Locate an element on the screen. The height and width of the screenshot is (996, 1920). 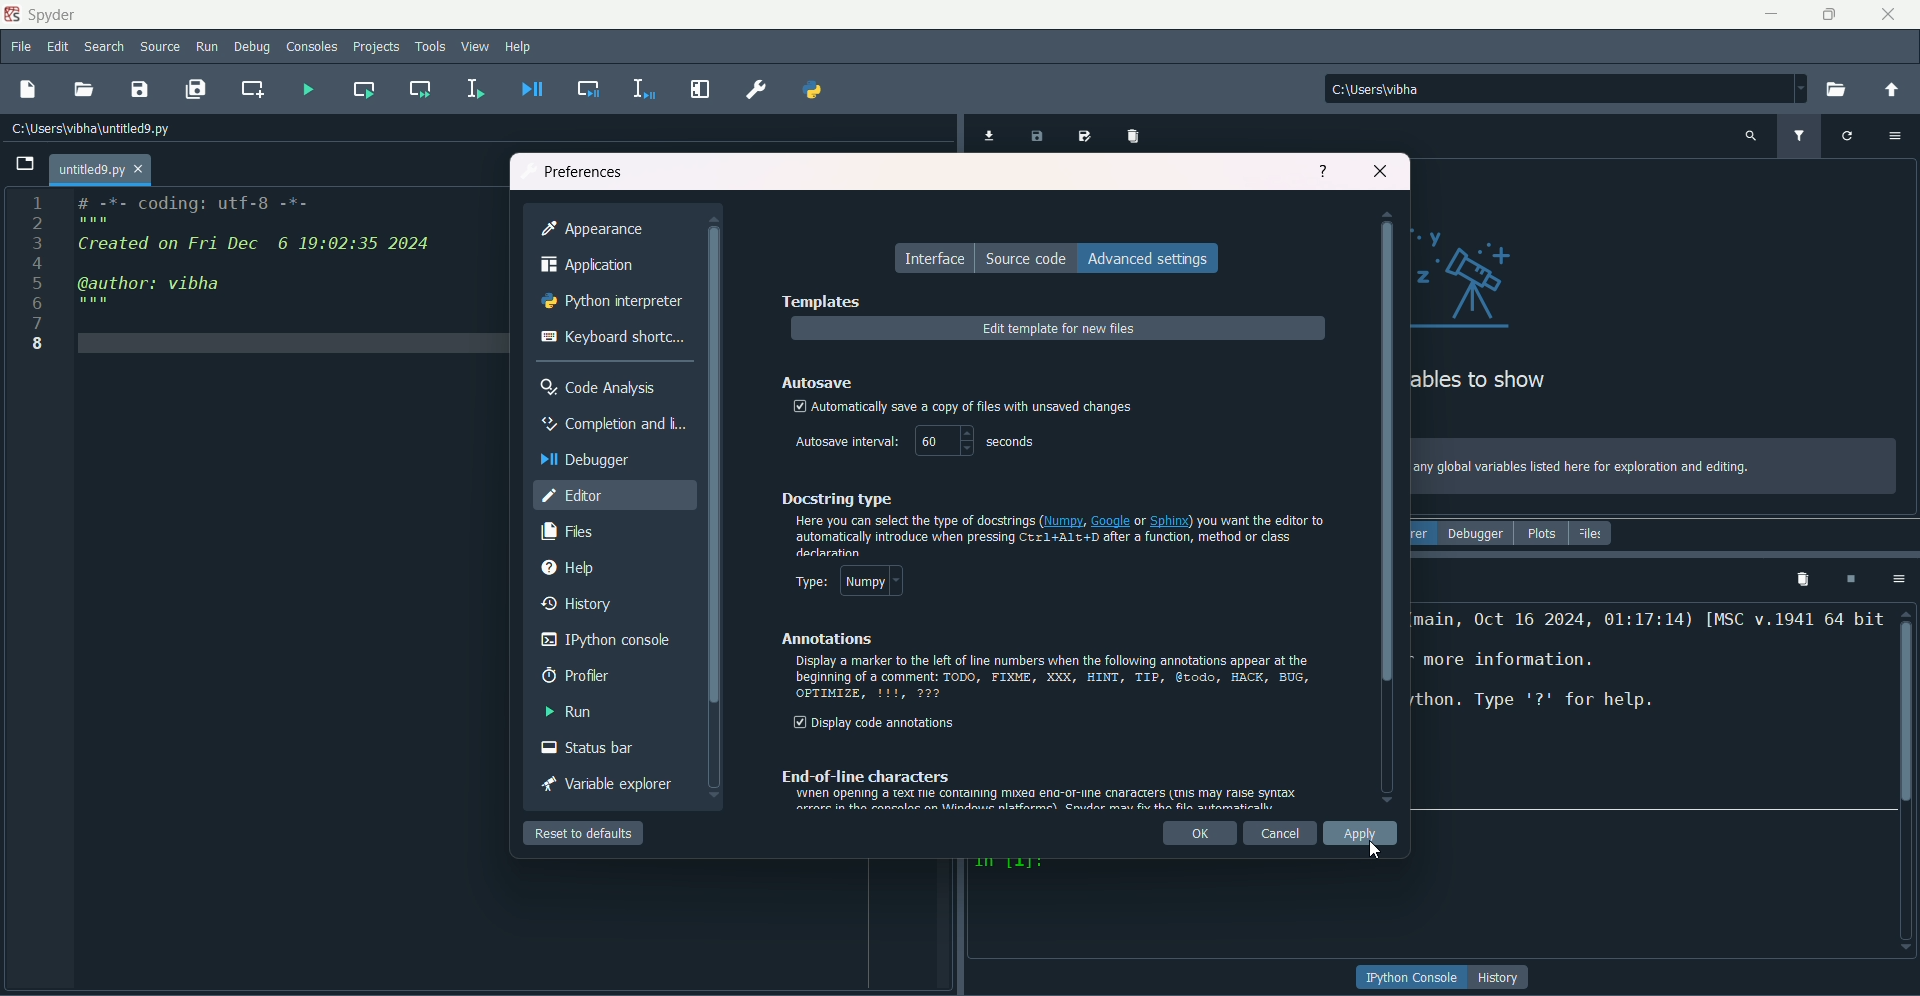
view is located at coordinates (477, 46).